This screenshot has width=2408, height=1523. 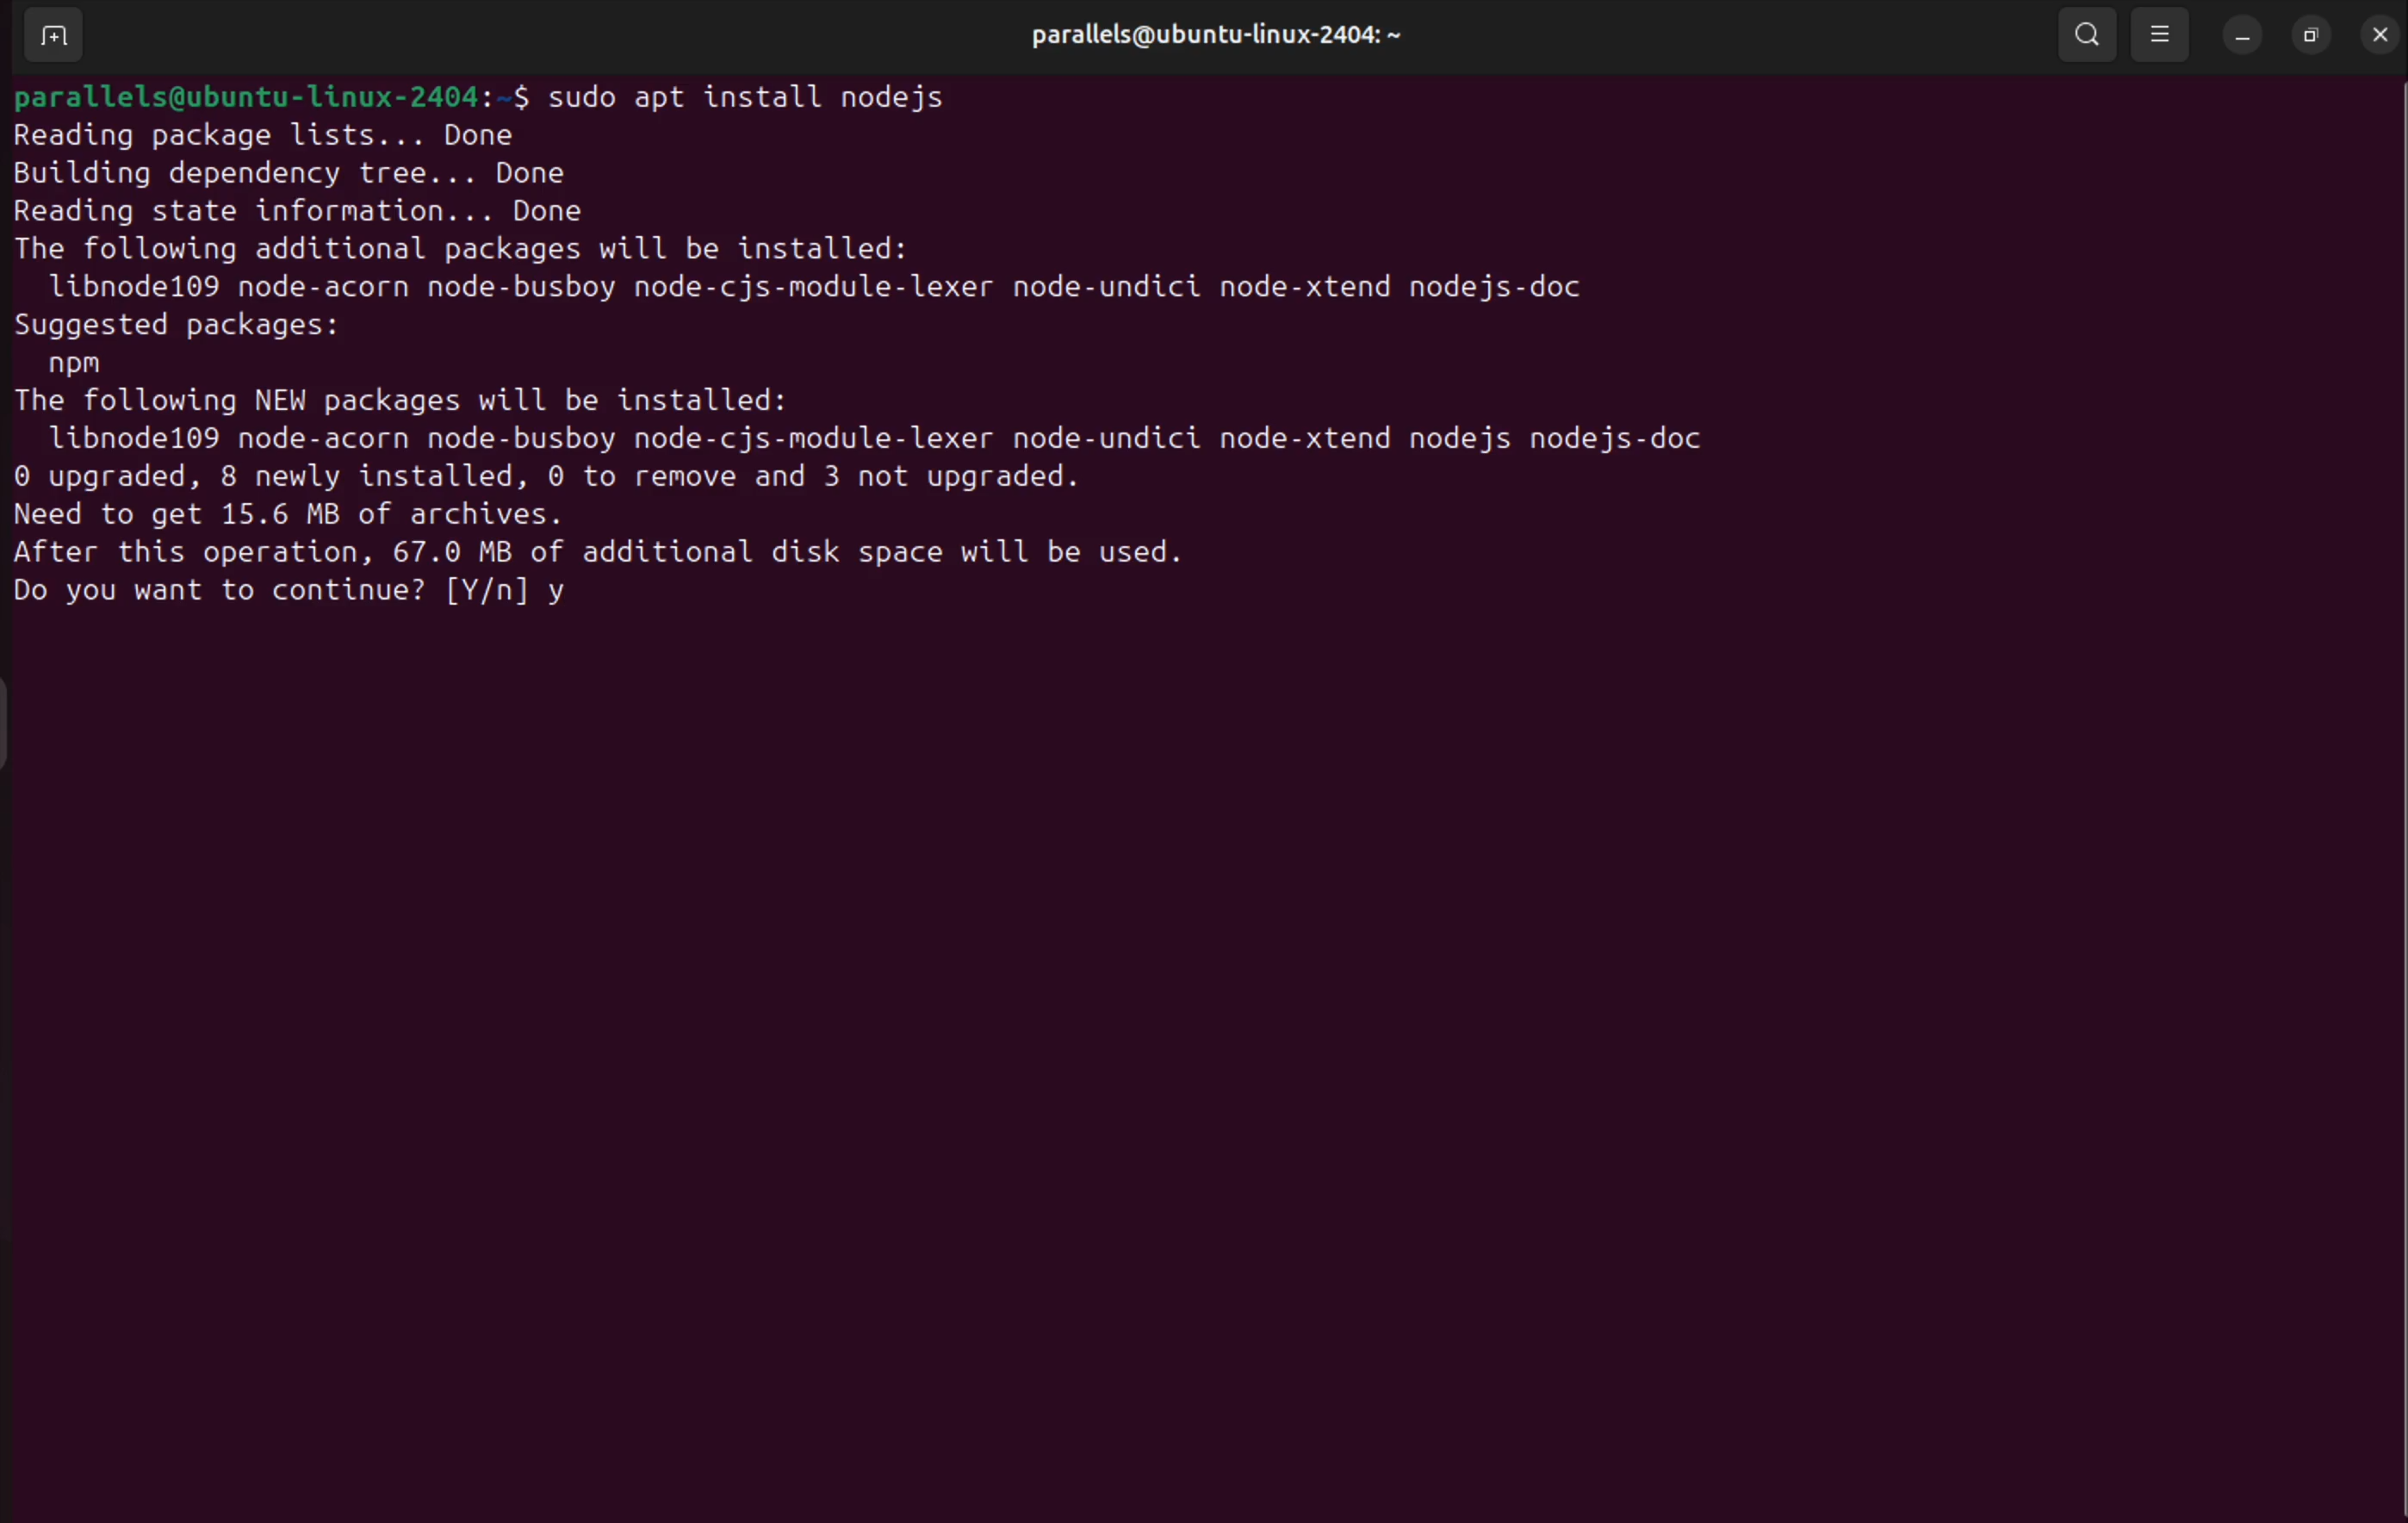 What do you see at coordinates (2375, 35) in the screenshot?
I see `close` at bounding box center [2375, 35].